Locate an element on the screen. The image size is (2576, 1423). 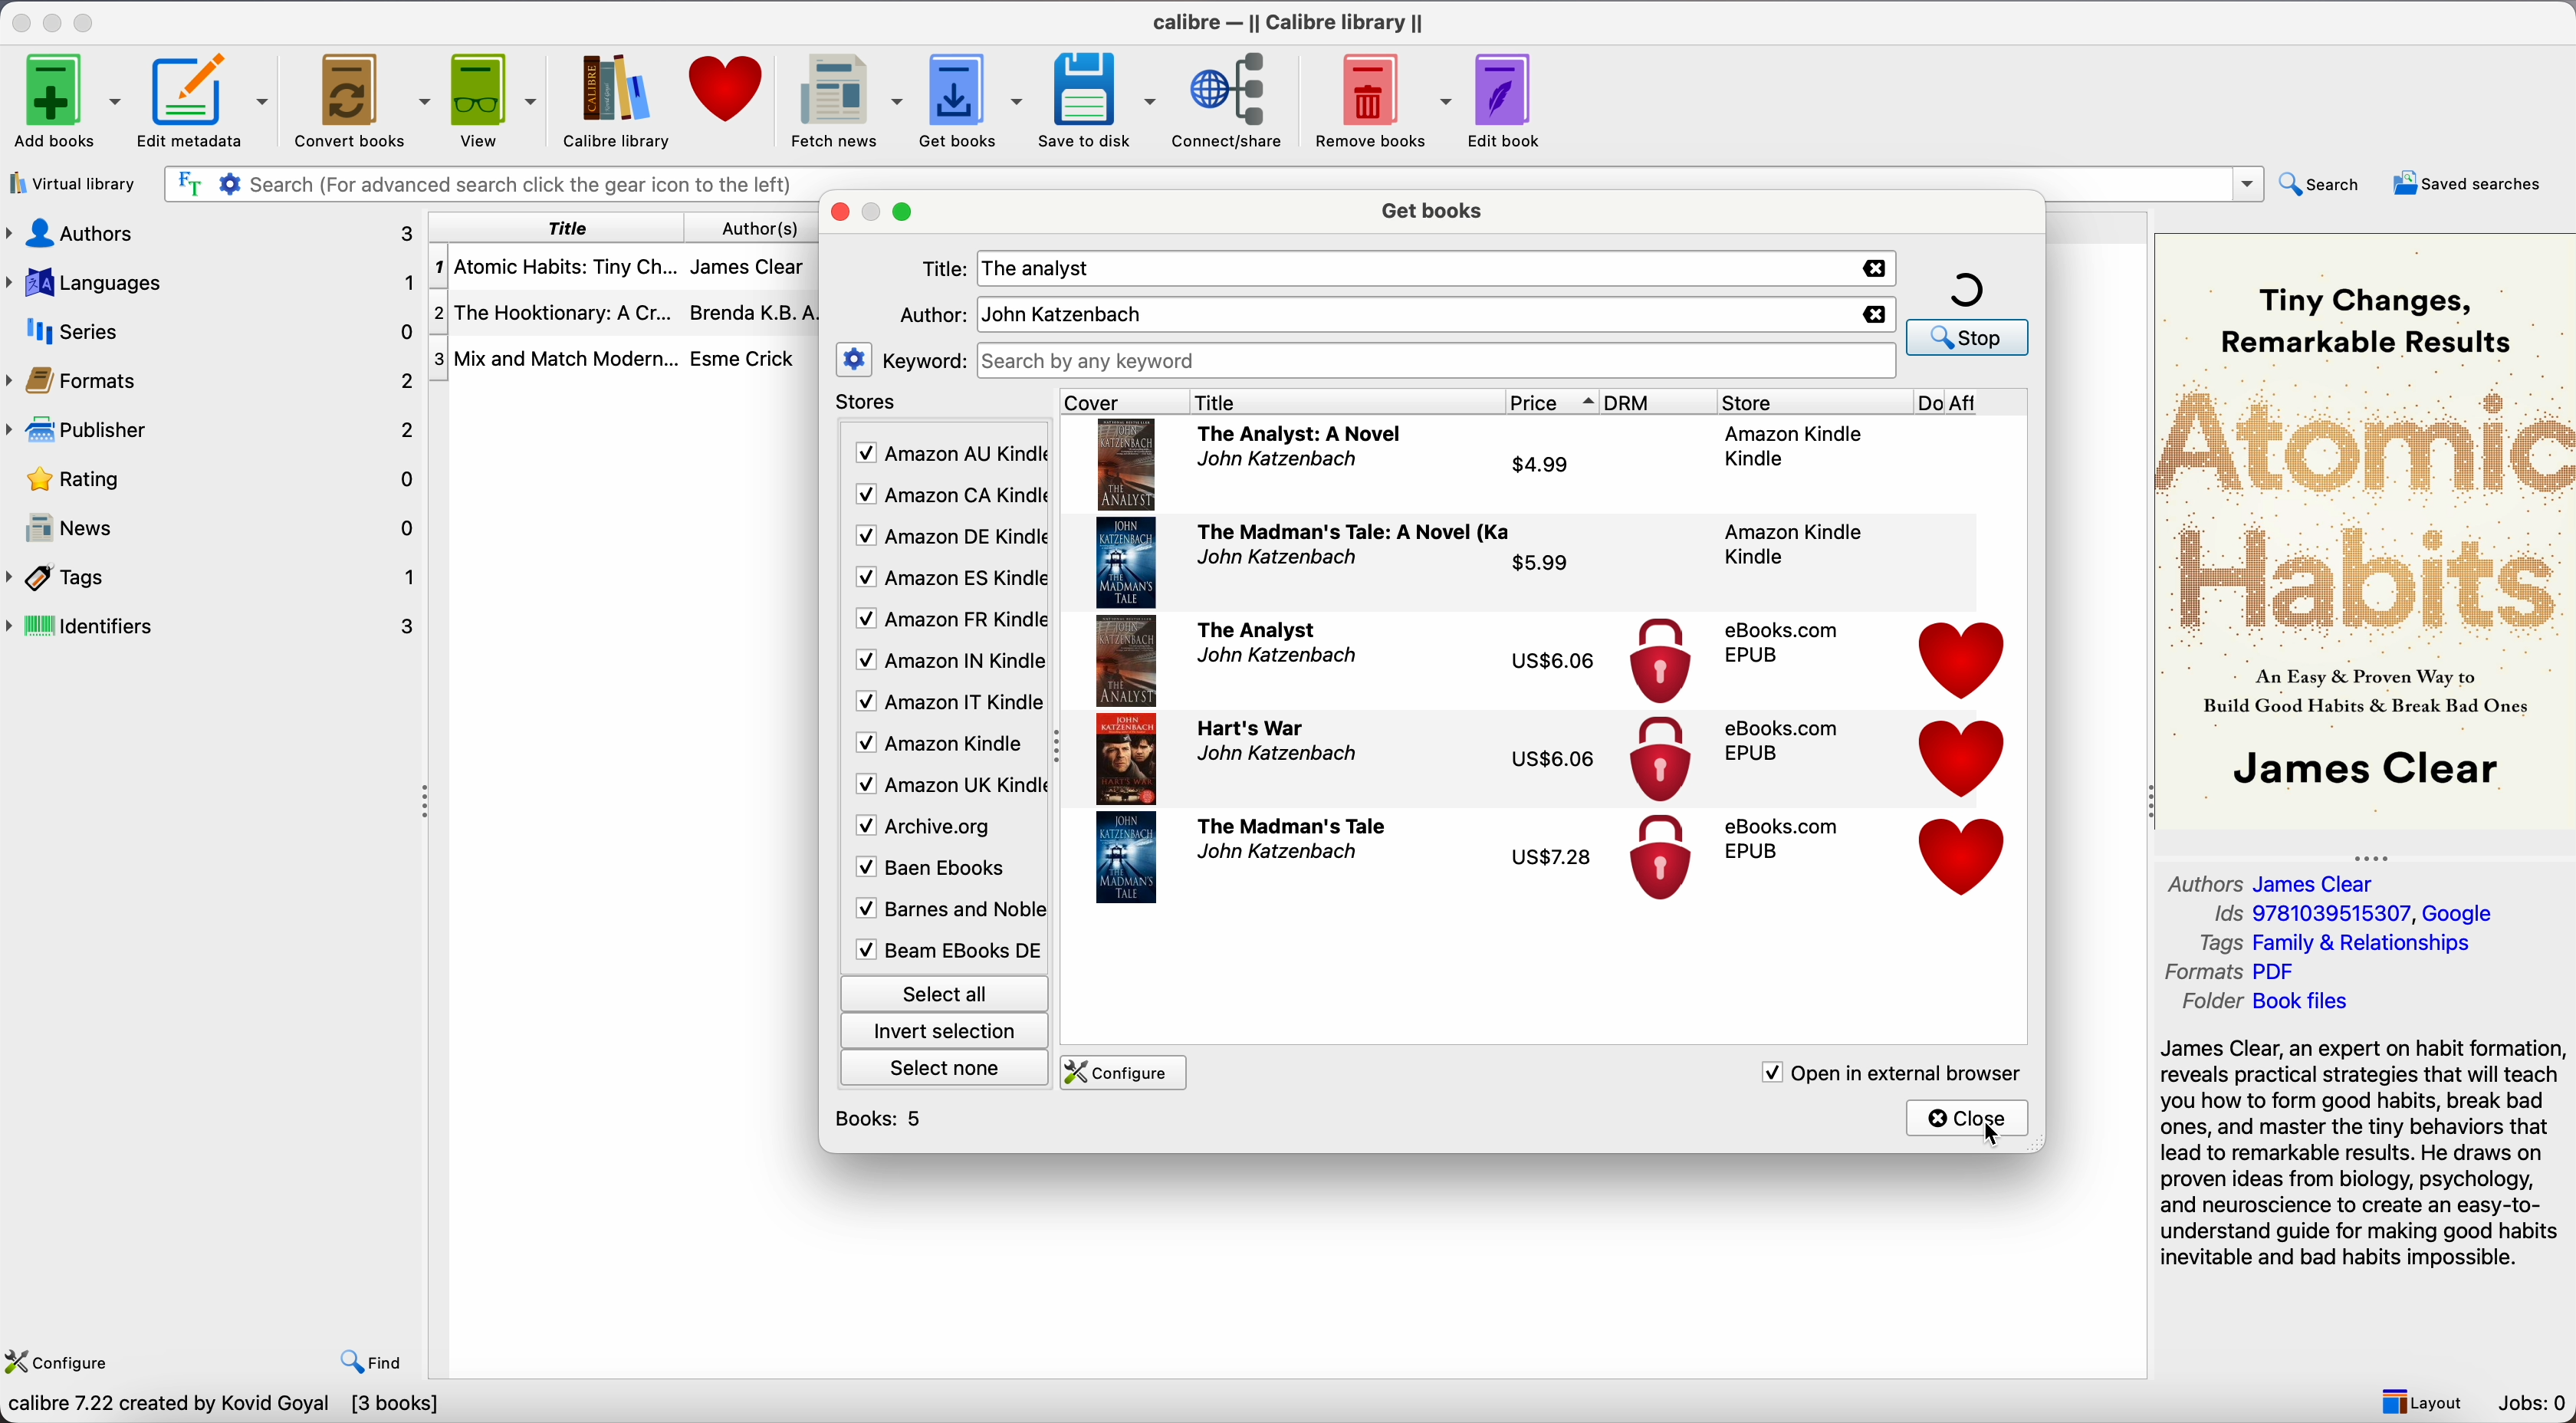
Amazon CA Kindle is located at coordinates (948, 495).